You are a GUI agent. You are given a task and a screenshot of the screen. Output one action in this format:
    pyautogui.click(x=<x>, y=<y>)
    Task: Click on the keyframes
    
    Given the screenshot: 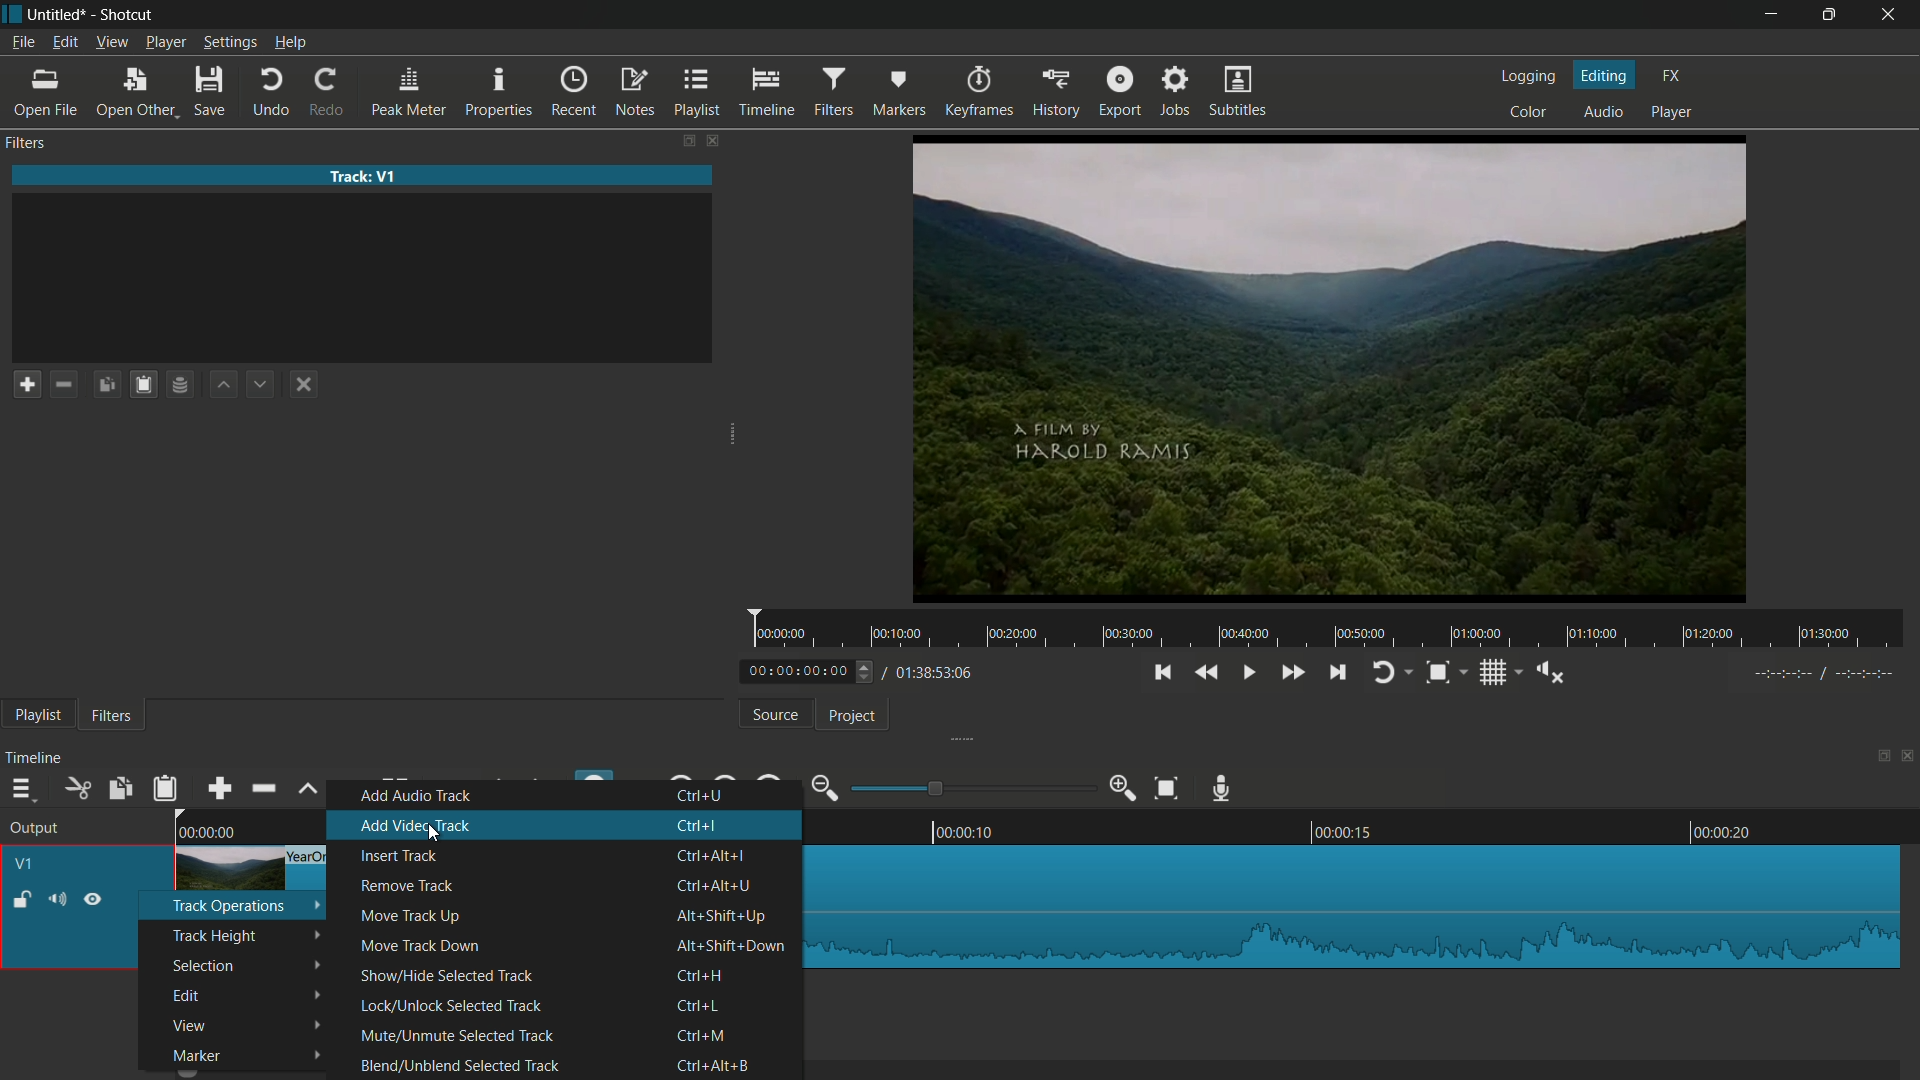 What is the action you would take?
    pyautogui.click(x=976, y=92)
    